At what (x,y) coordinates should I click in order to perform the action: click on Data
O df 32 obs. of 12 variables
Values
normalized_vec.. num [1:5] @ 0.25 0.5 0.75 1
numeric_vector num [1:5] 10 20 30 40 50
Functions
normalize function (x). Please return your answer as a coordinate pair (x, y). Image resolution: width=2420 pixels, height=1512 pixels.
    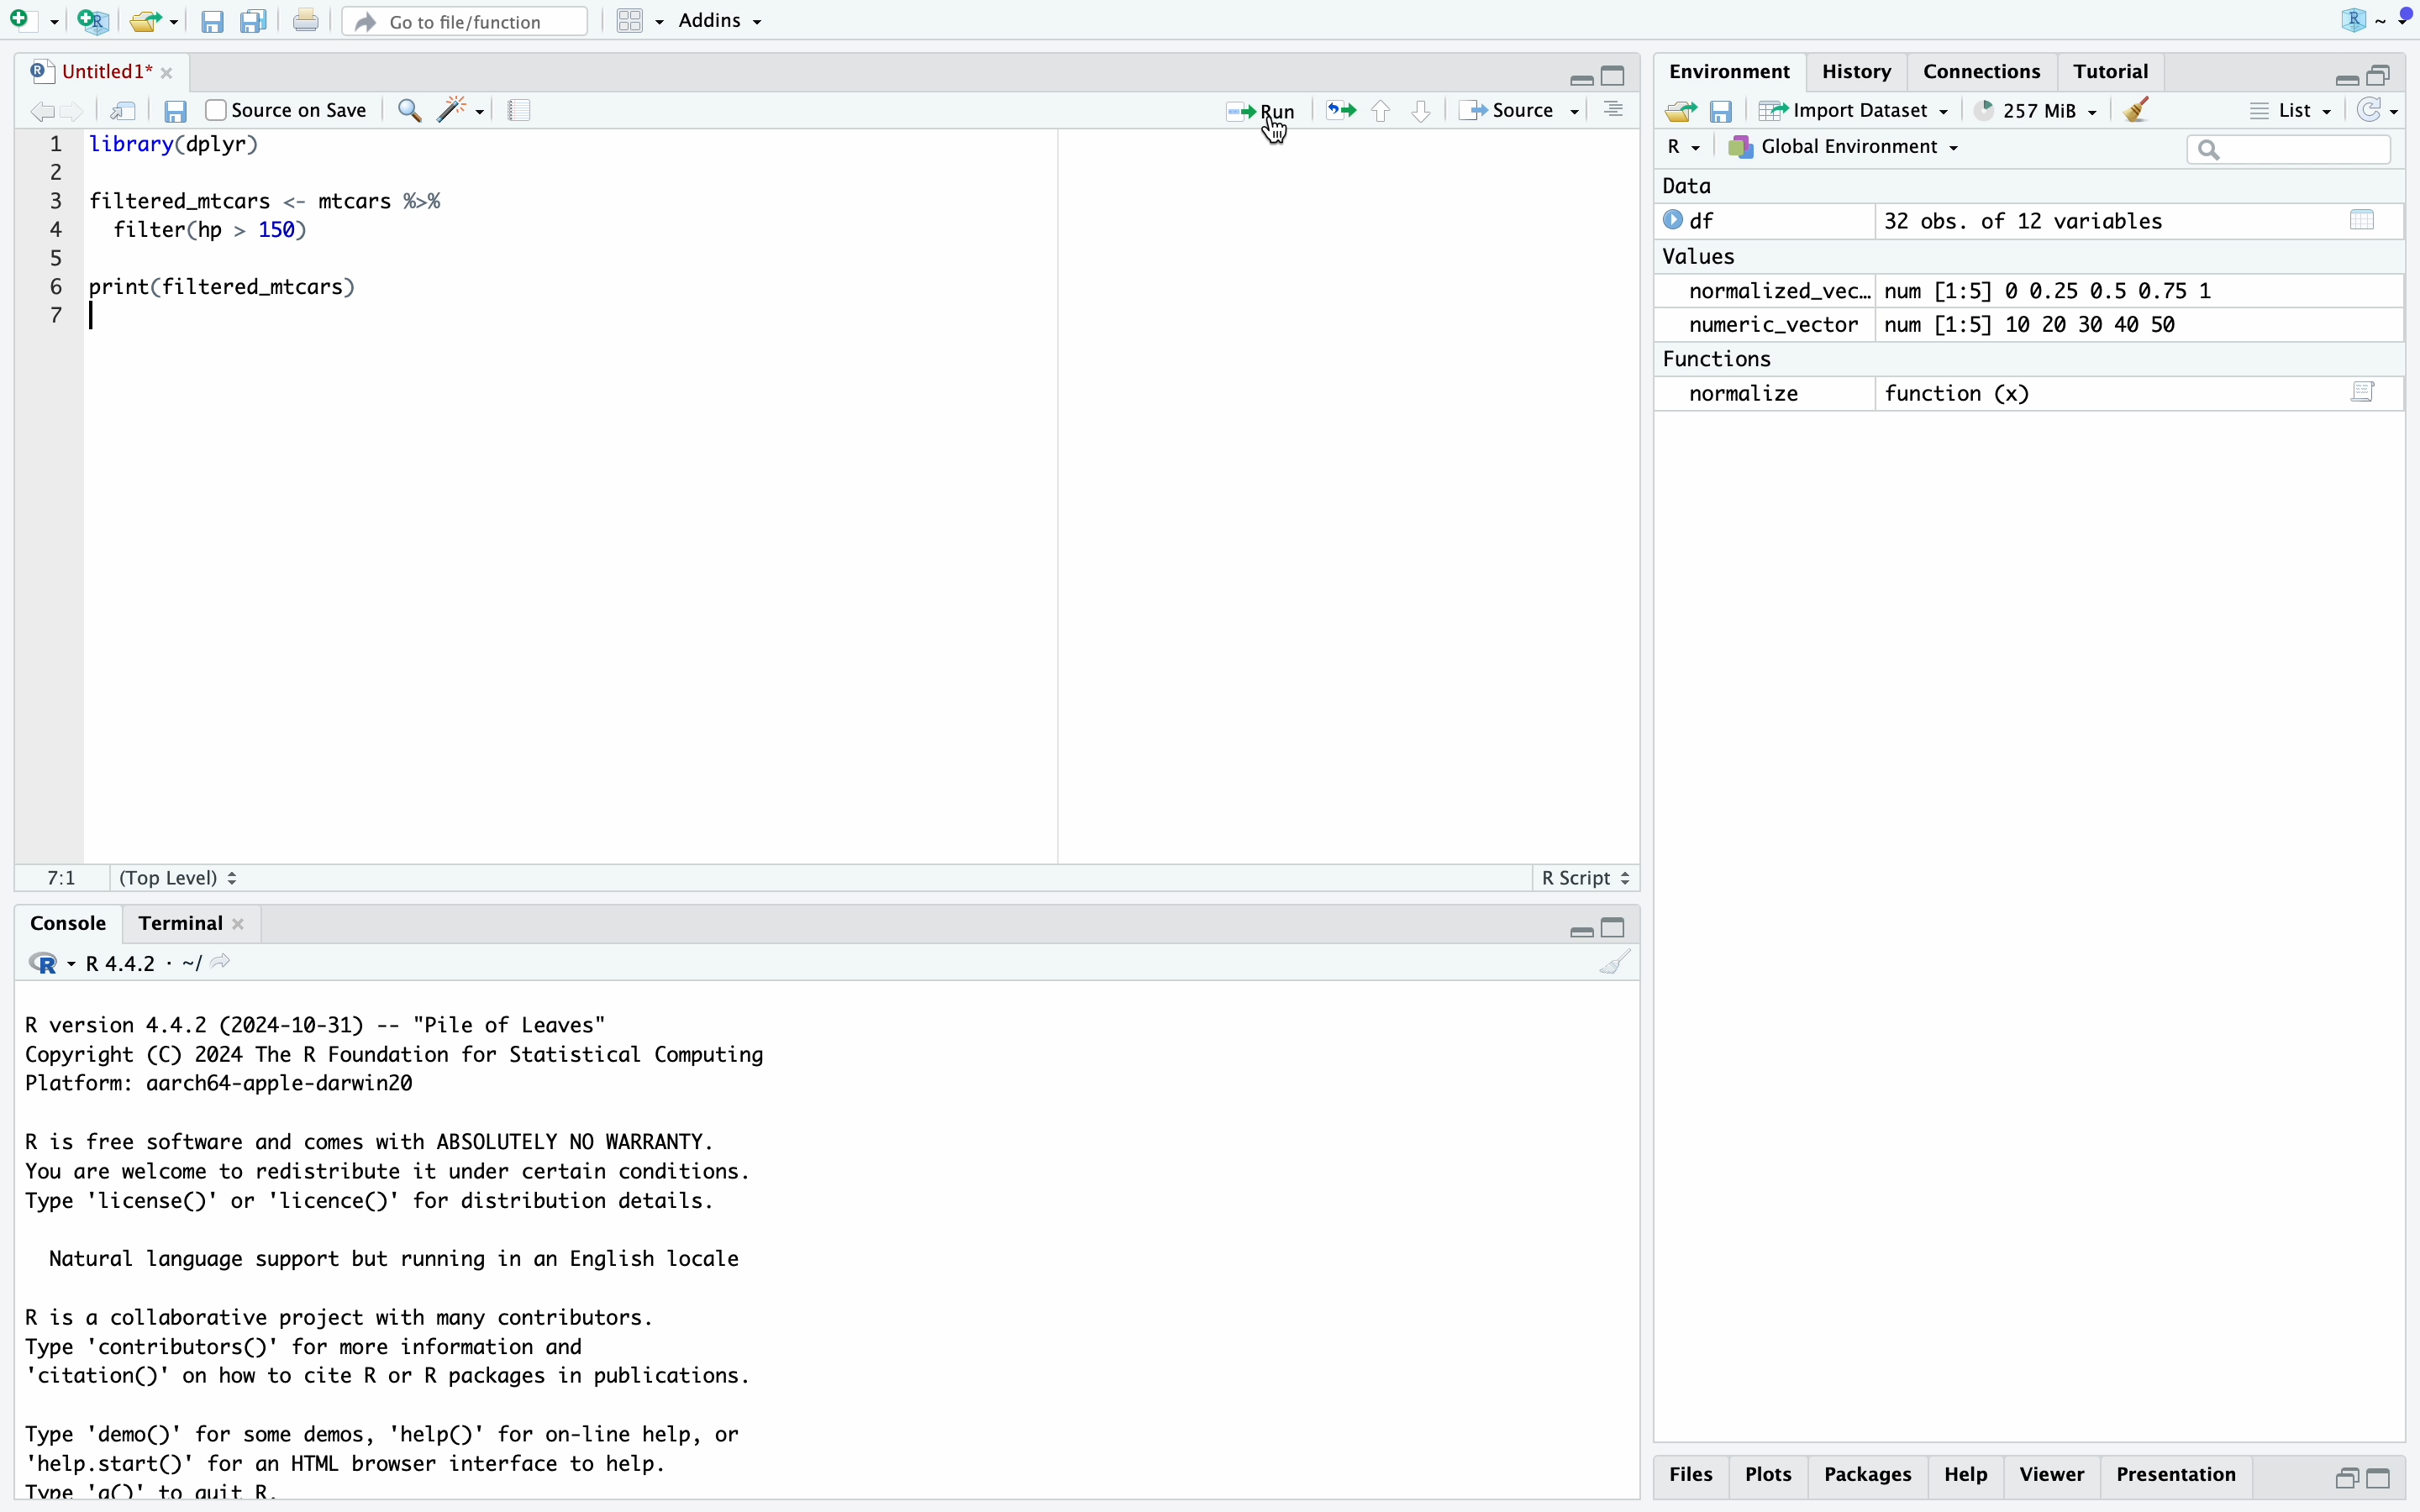
    Looking at the image, I should click on (1934, 297).